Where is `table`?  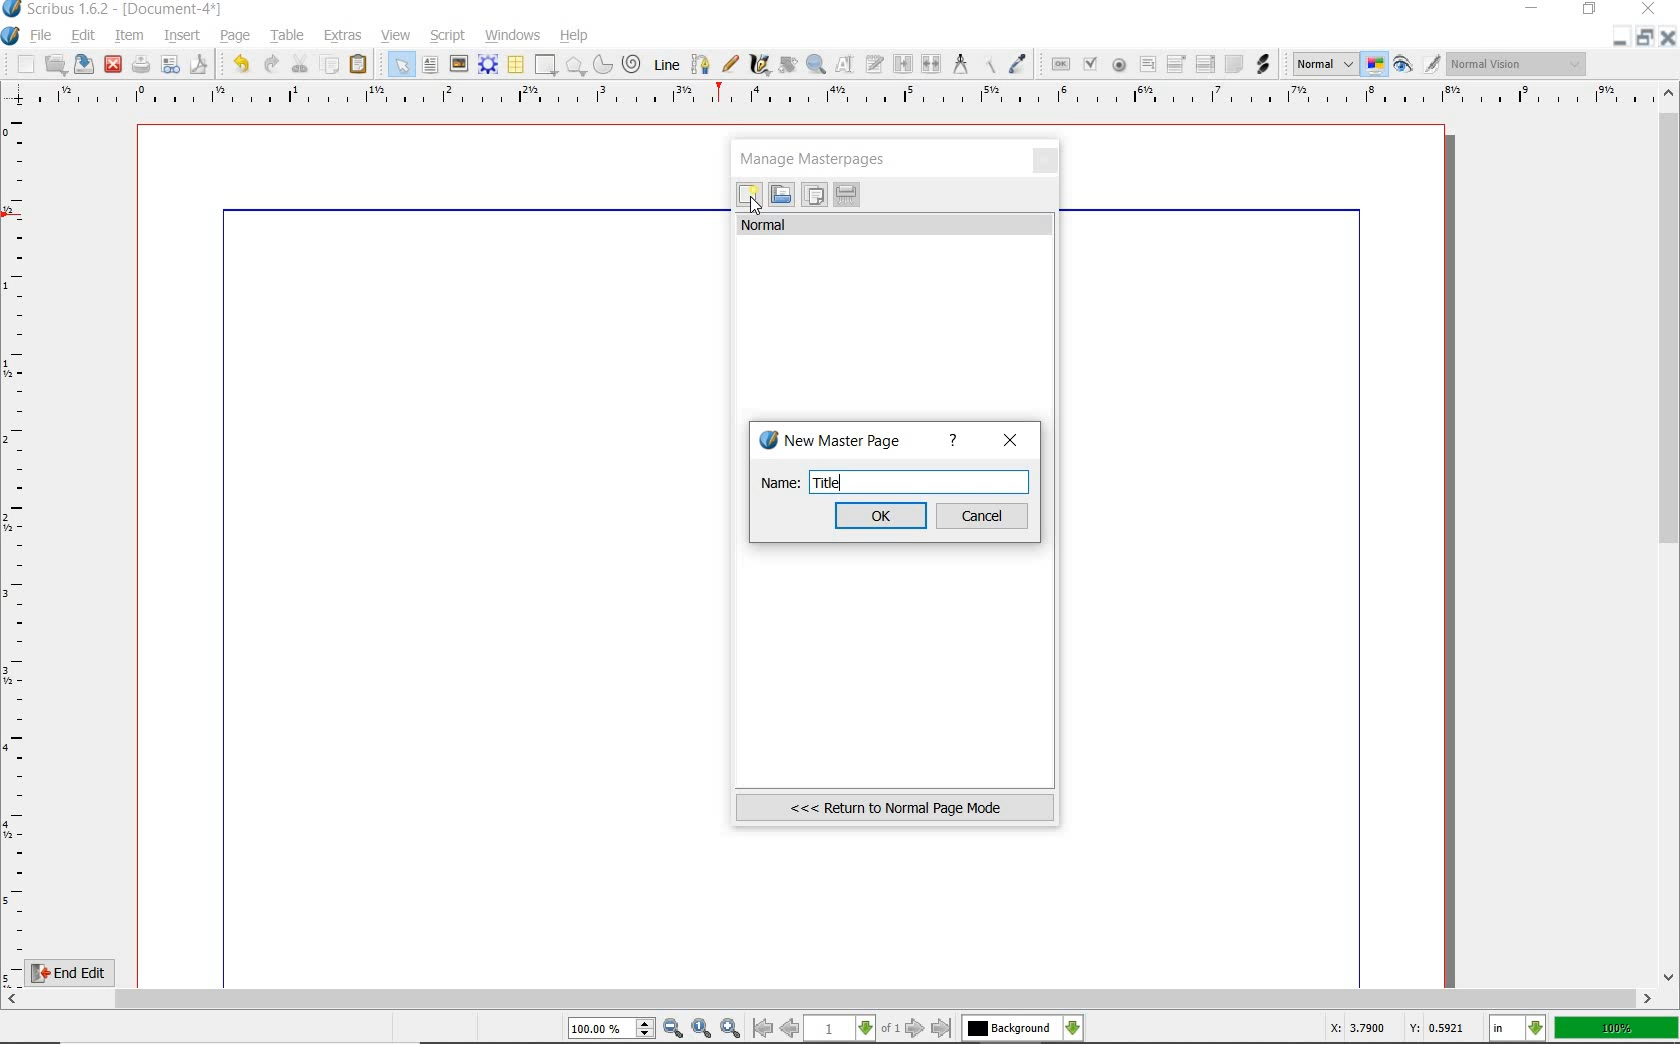
table is located at coordinates (515, 65).